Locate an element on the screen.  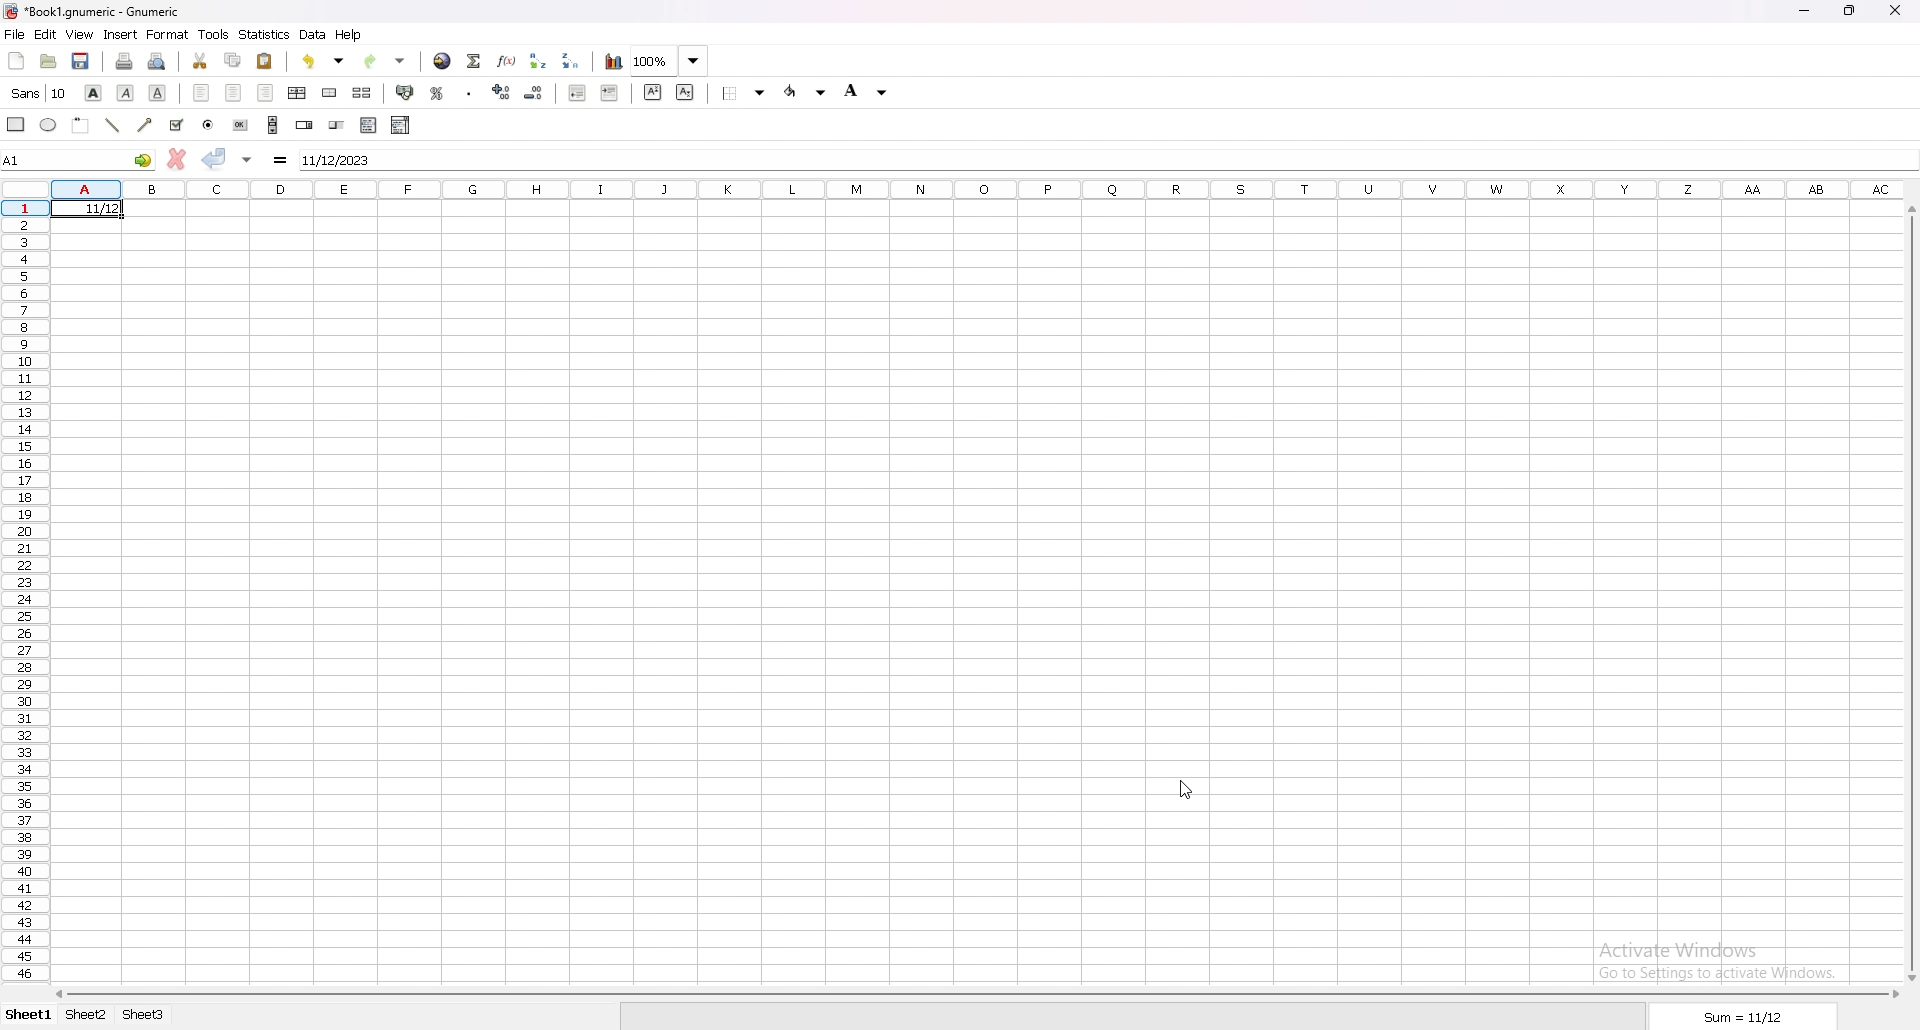
open is located at coordinates (48, 60).